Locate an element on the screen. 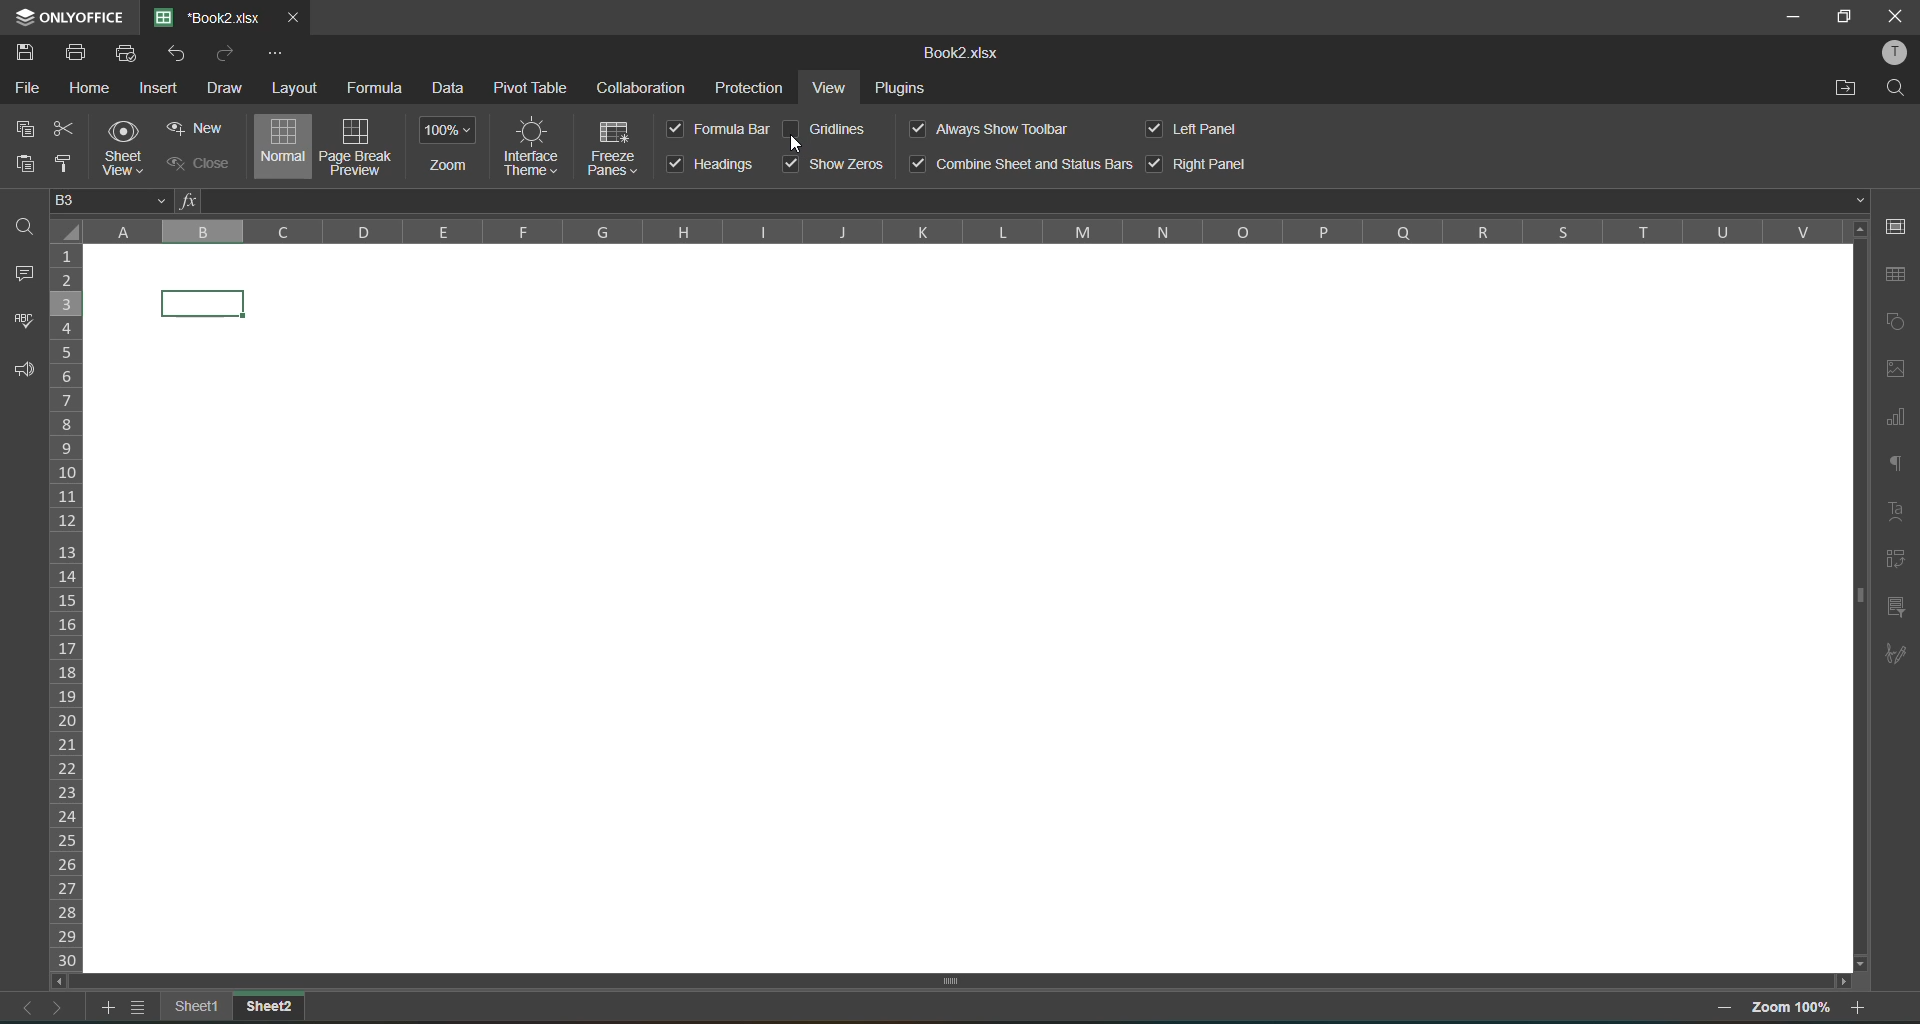 The image size is (1920, 1024). cell is located at coordinates (206, 304).